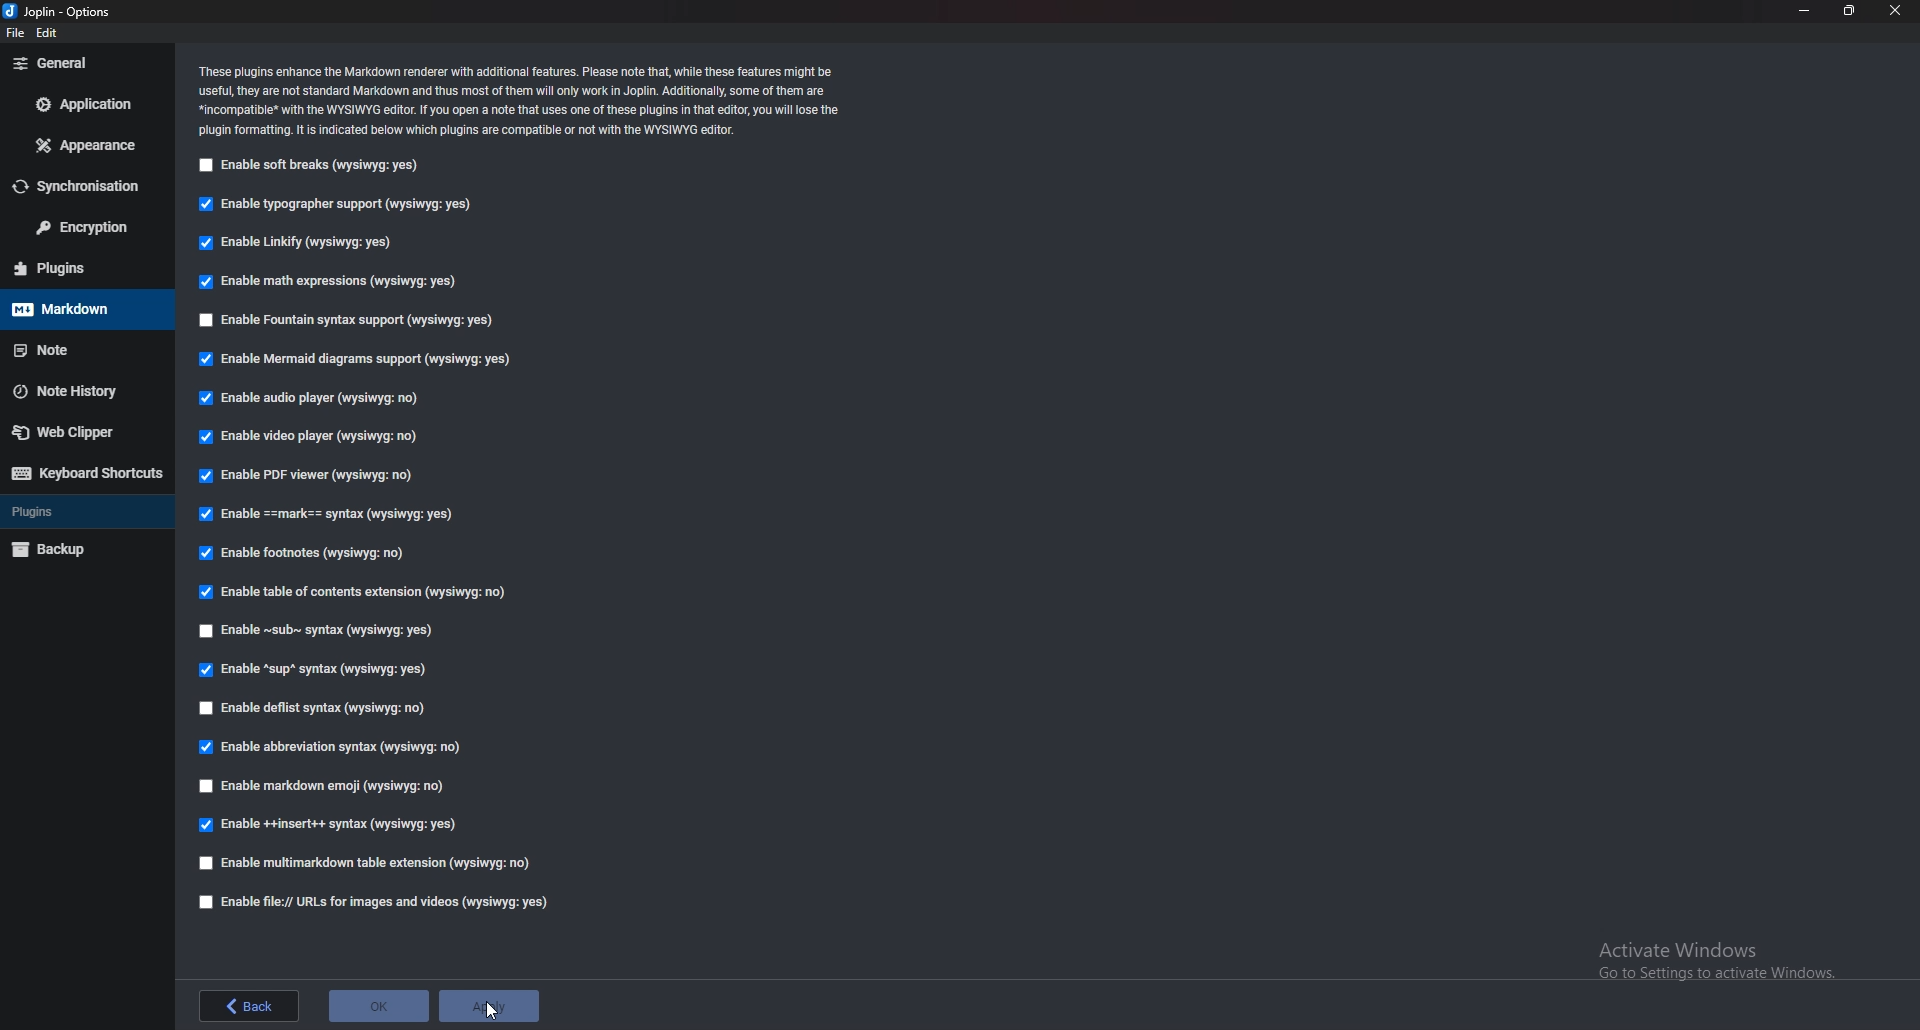 The width and height of the screenshot is (1920, 1030). What do you see at coordinates (310, 165) in the screenshot?
I see `enable soft breaks` at bounding box center [310, 165].